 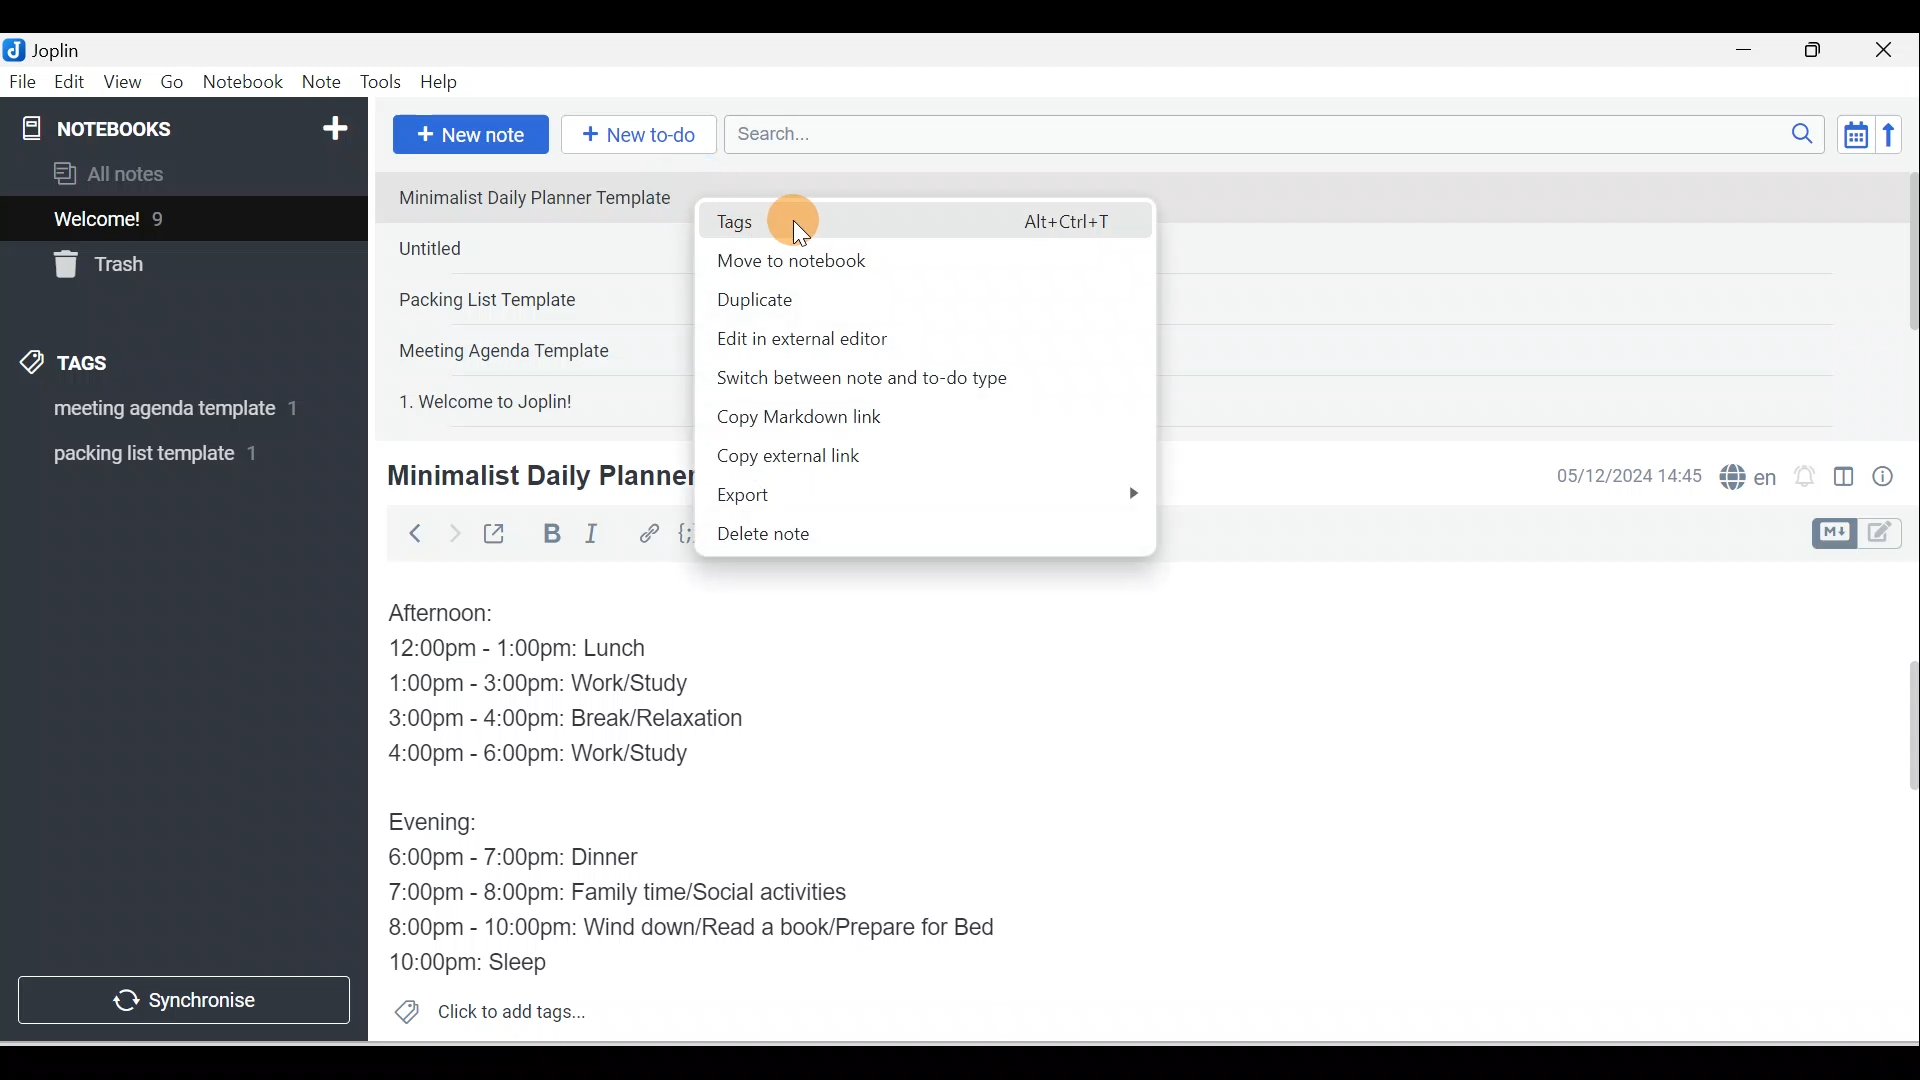 I want to click on Export, so click(x=920, y=495).